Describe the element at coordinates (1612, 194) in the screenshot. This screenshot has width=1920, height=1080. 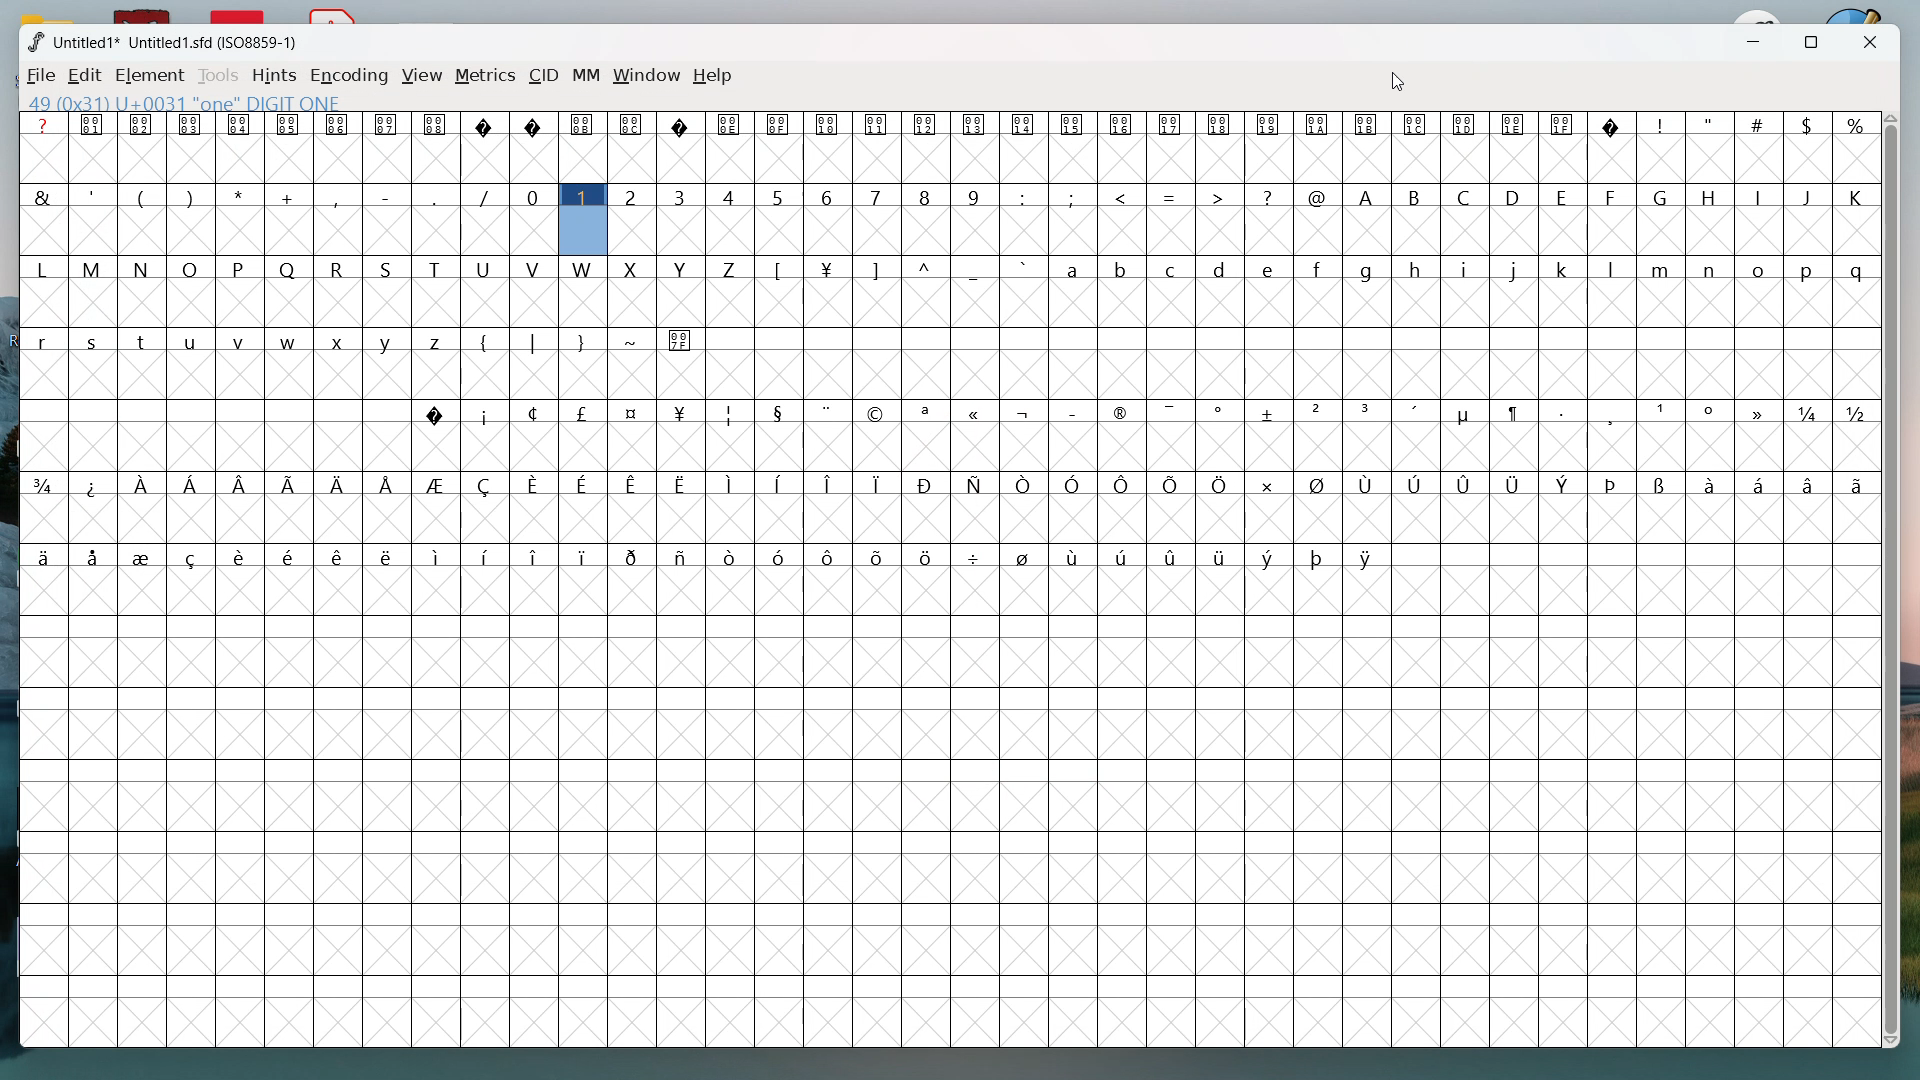
I see `F` at that location.